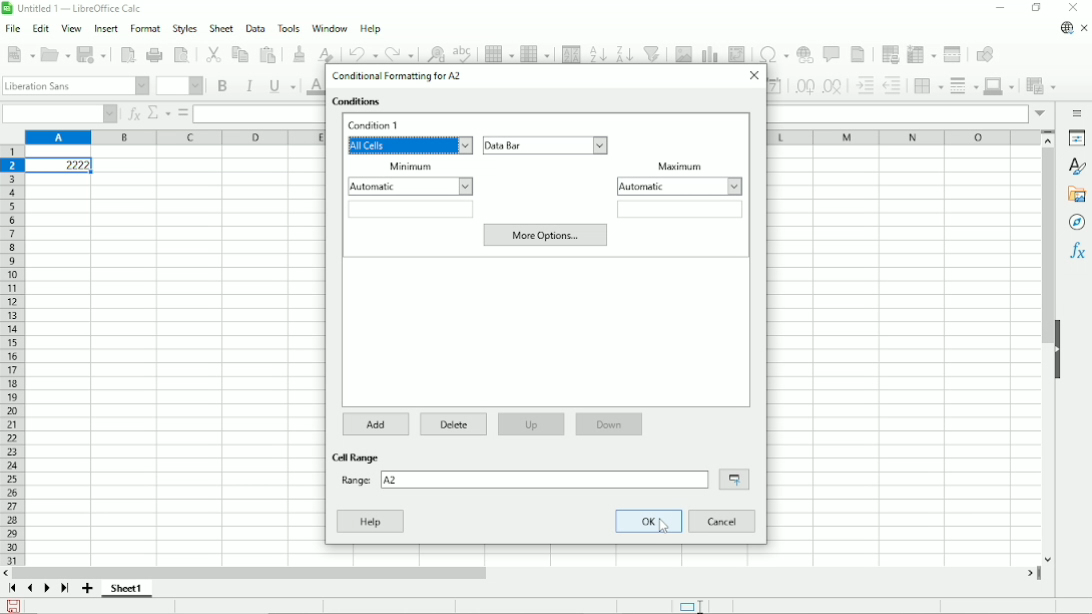 This screenshot has height=614, width=1092. Describe the element at coordinates (1078, 223) in the screenshot. I see `Navigator` at that location.